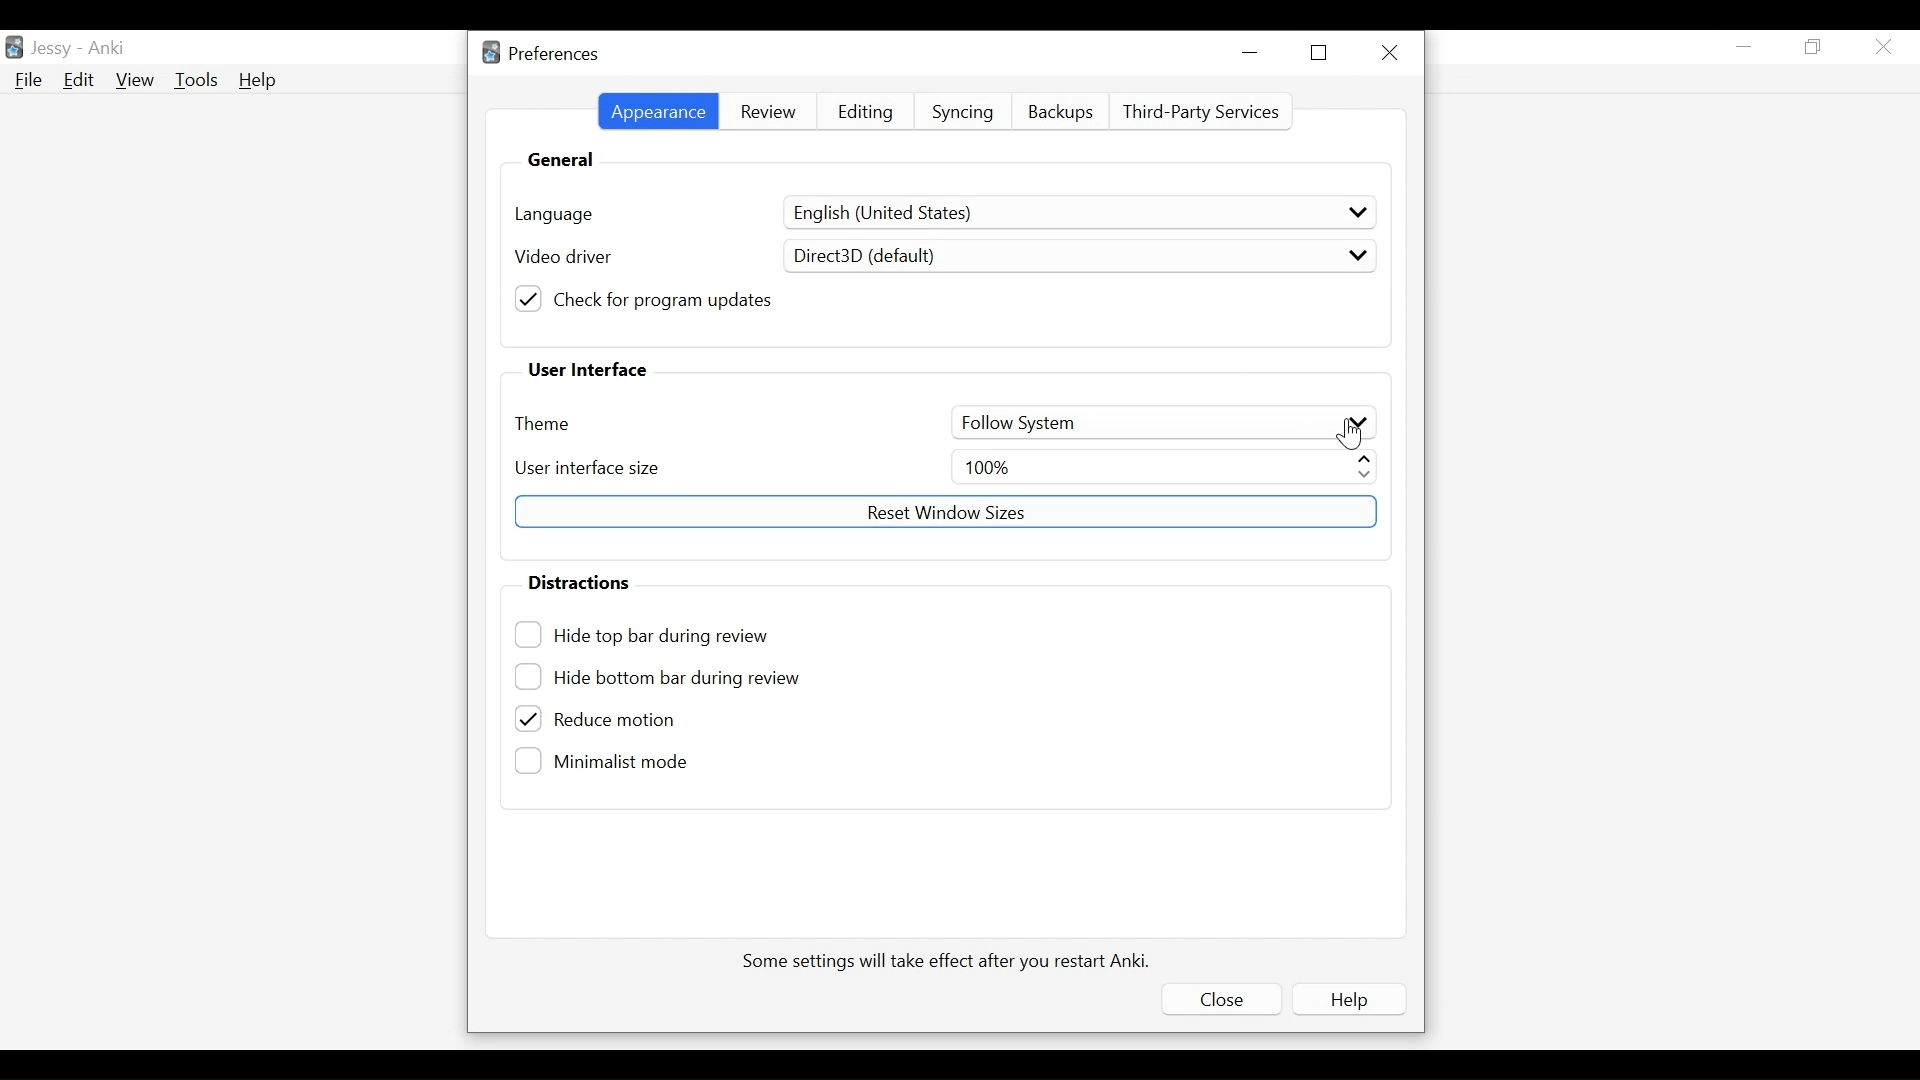 Image resolution: width=1920 pixels, height=1080 pixels. Describe the element at coordinates (585, 370) in the screenshot. I see `User Interface` at that location.